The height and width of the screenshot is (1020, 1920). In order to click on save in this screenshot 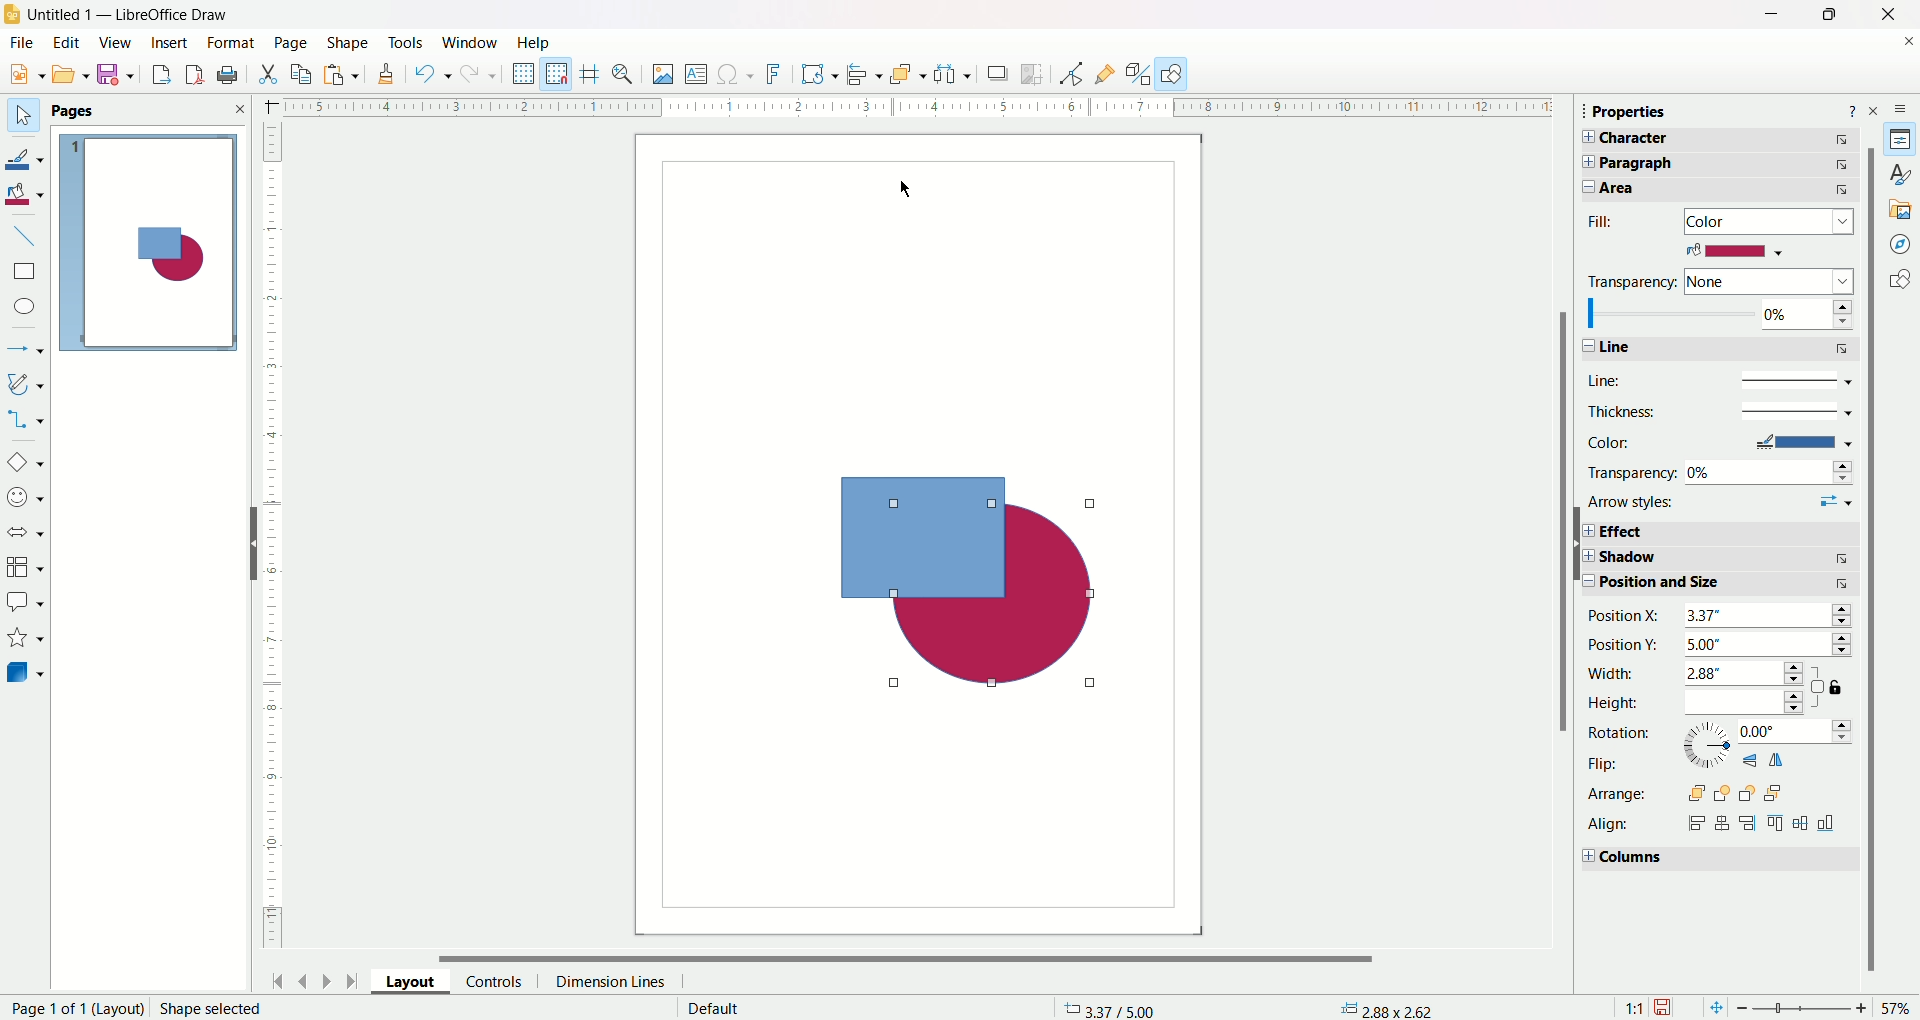, I will do `click(1667, 1004)`.